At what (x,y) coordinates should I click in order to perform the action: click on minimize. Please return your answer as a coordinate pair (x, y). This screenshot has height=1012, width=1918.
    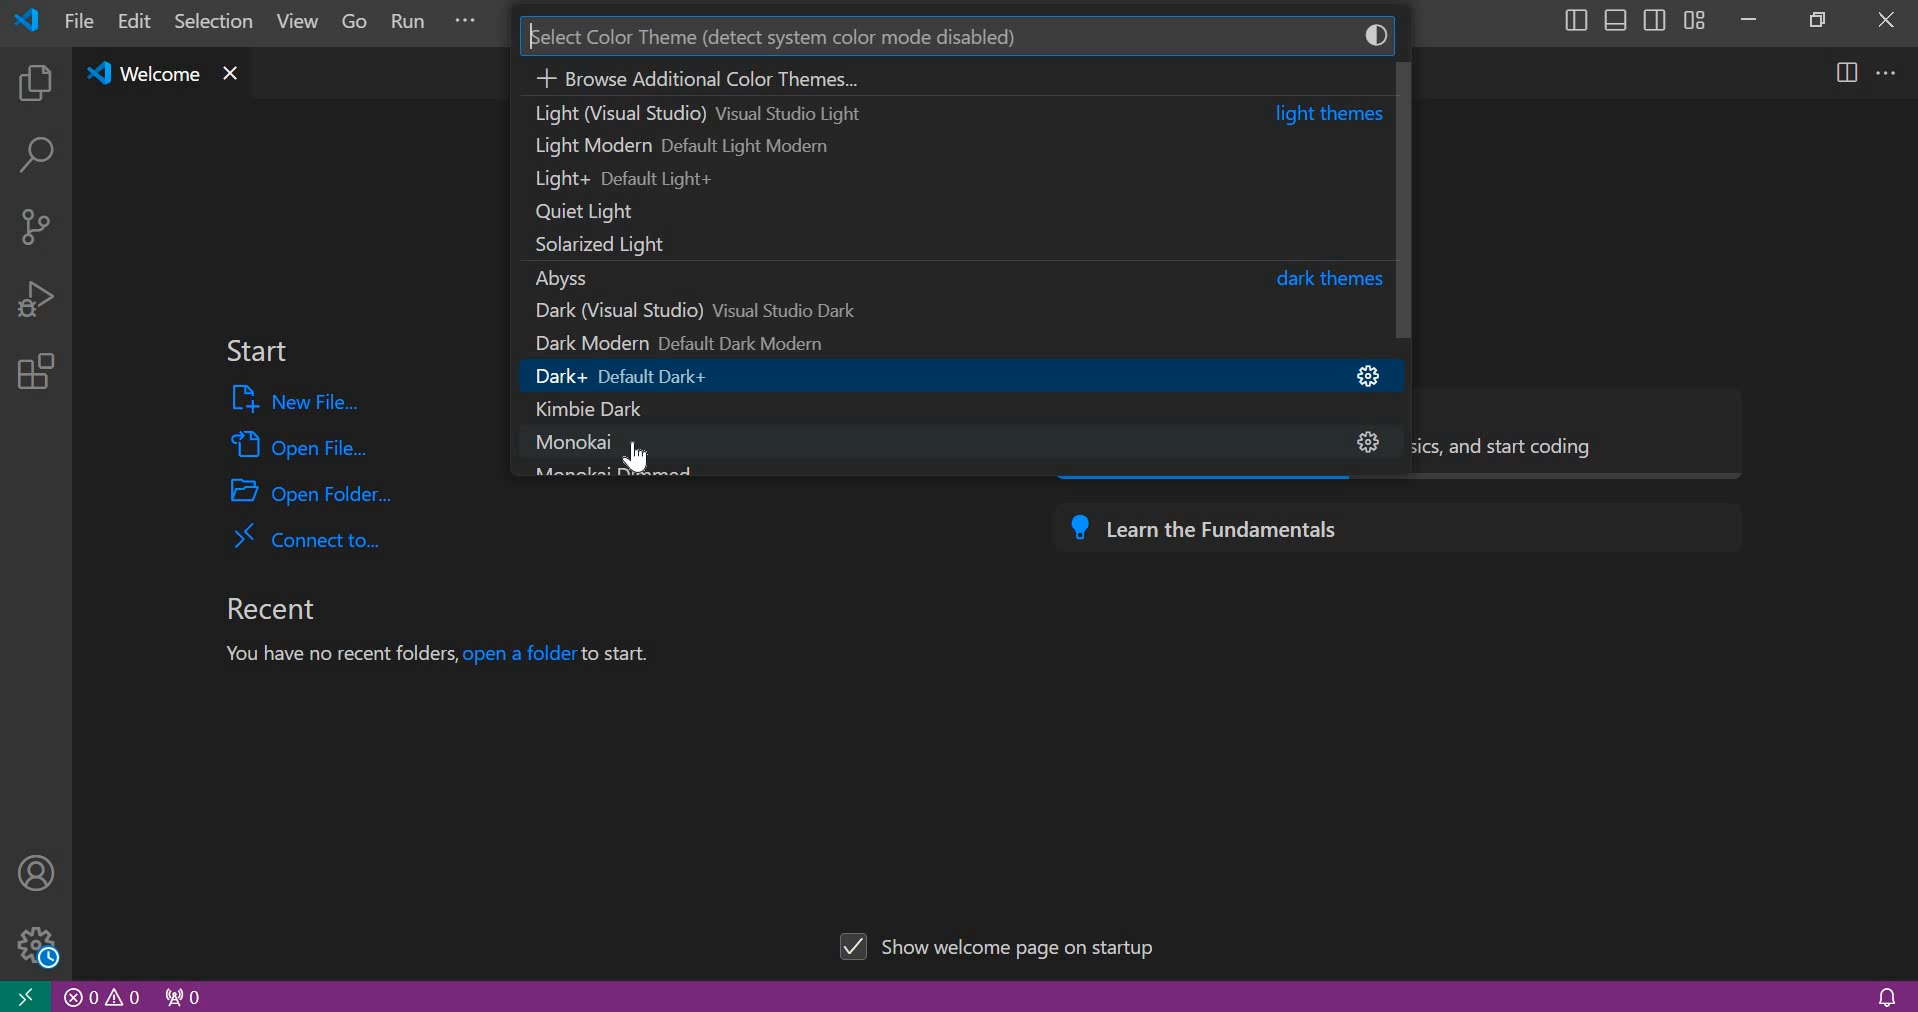
    Looking at the image, I should click on (1748, 19).